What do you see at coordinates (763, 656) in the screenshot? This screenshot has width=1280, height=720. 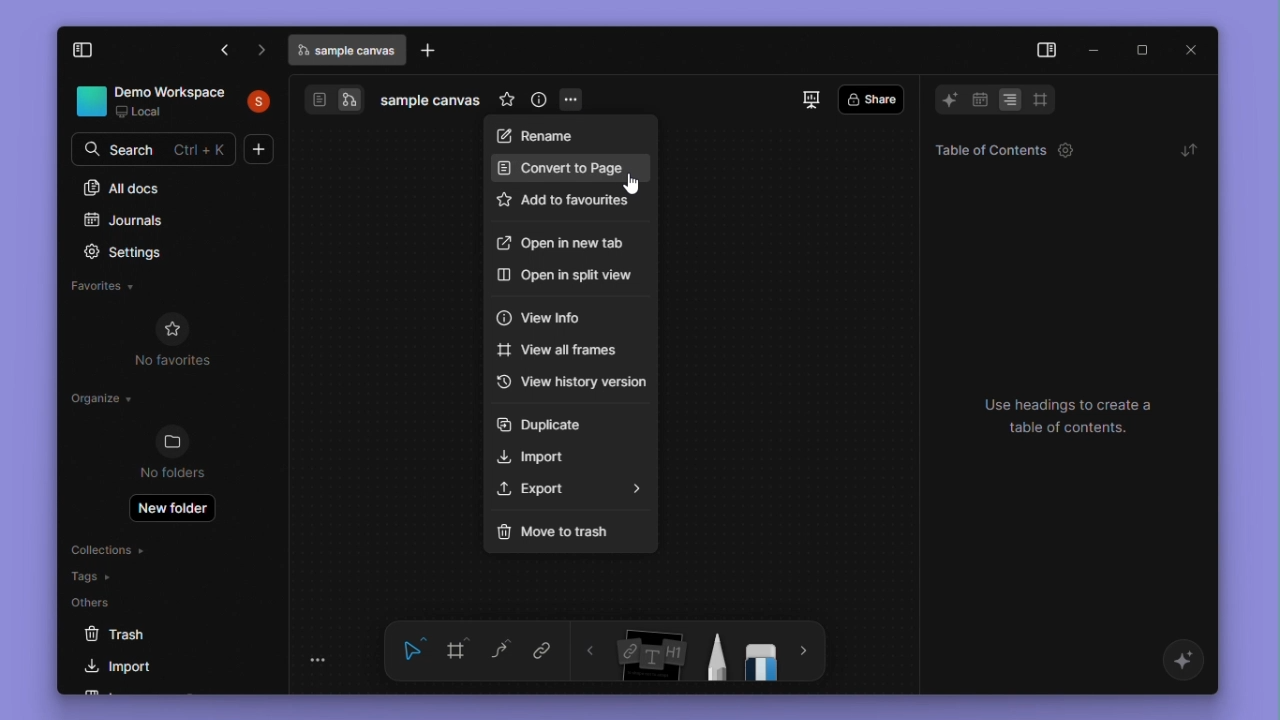 I see `eraser` at bounding box center [763, 656].